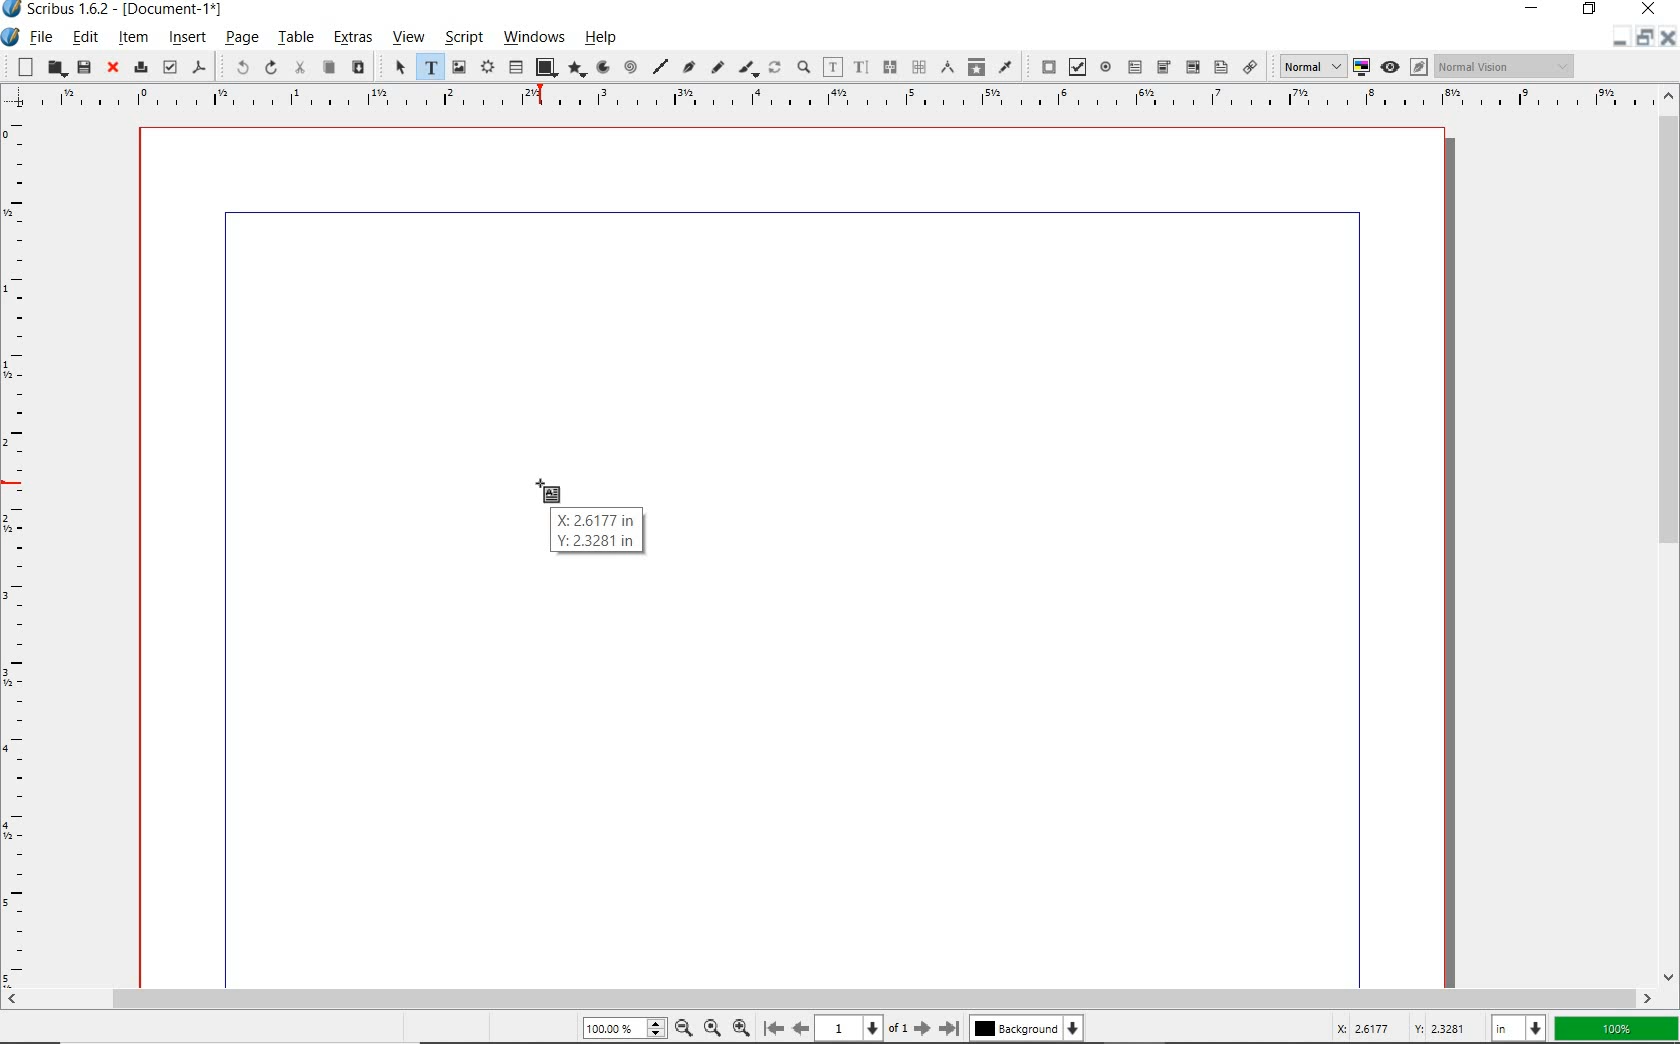 This screenshot has width=1680, height=1044. Describe the element at coordinates (83, 39) in the screenshot. I see `edit` at that location.